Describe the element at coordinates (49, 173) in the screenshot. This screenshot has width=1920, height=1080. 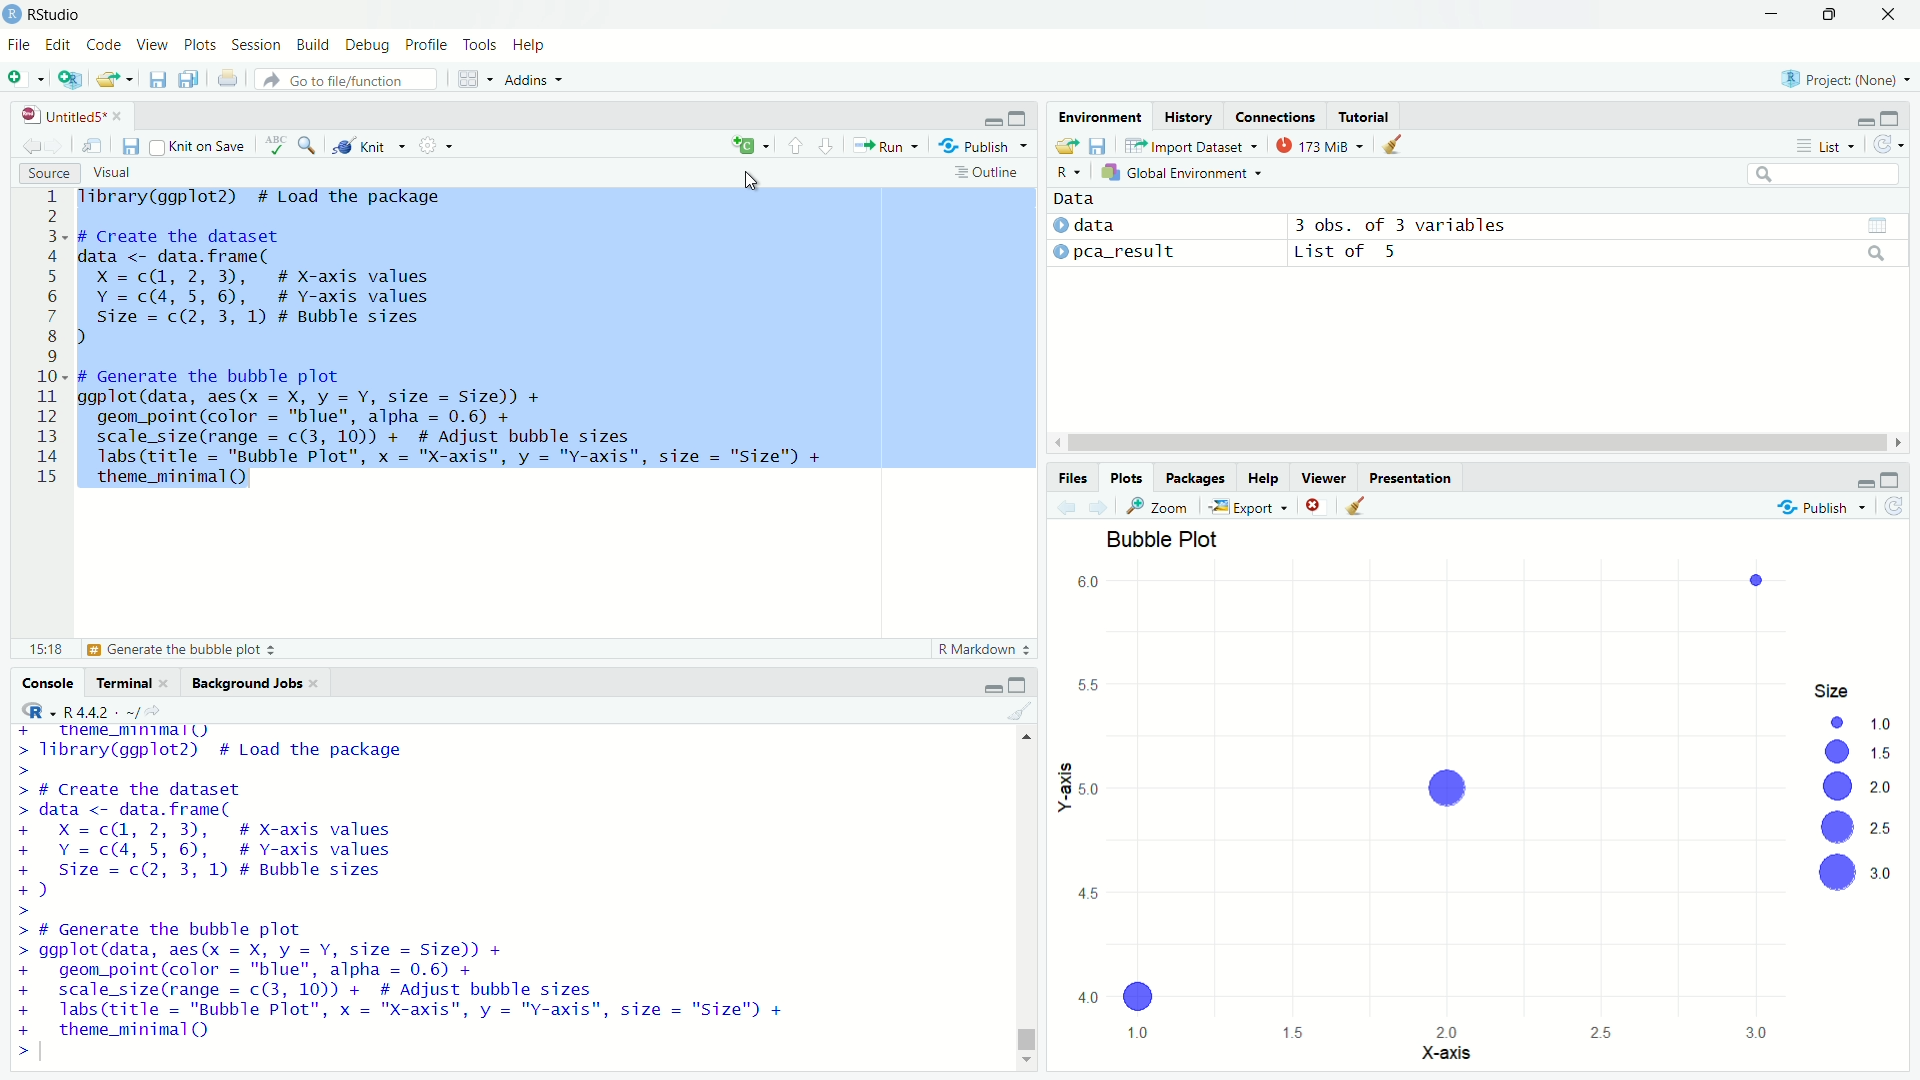
I see `source` at that location.